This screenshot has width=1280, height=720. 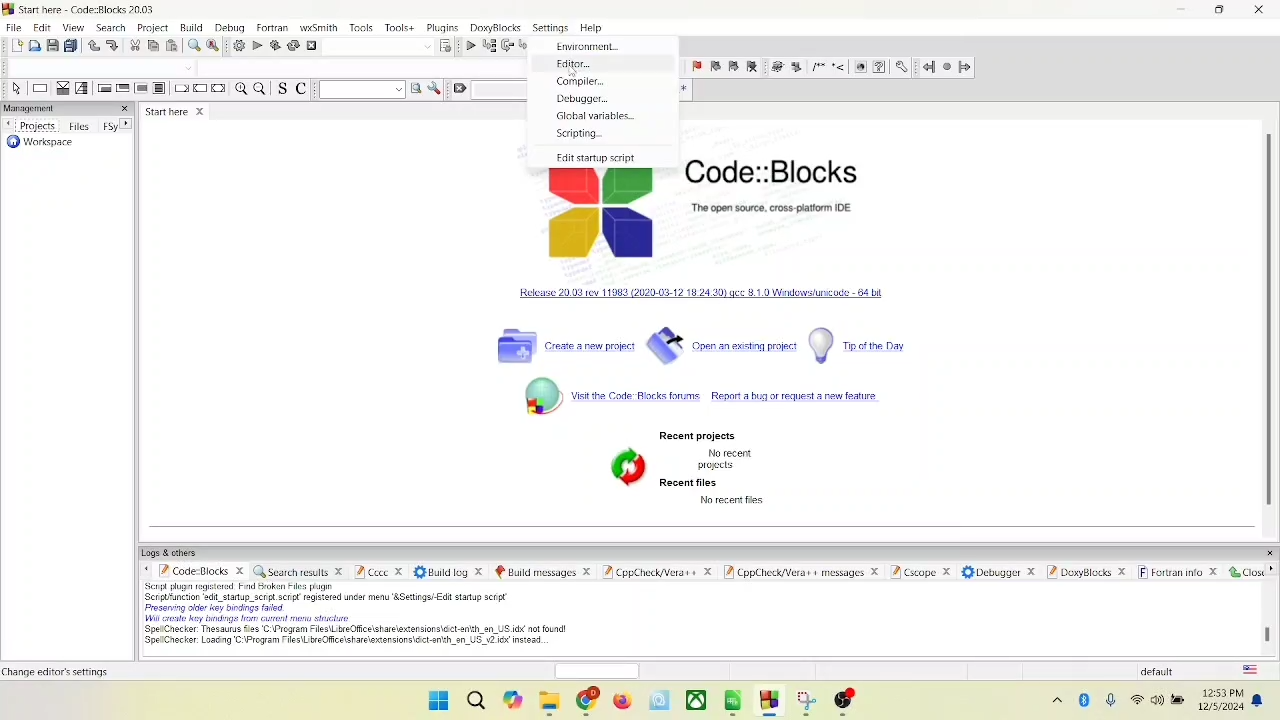 What do you see at coordinates (94, 46) in the screenshot?
I see `undo` at bounding box center [94, 46].